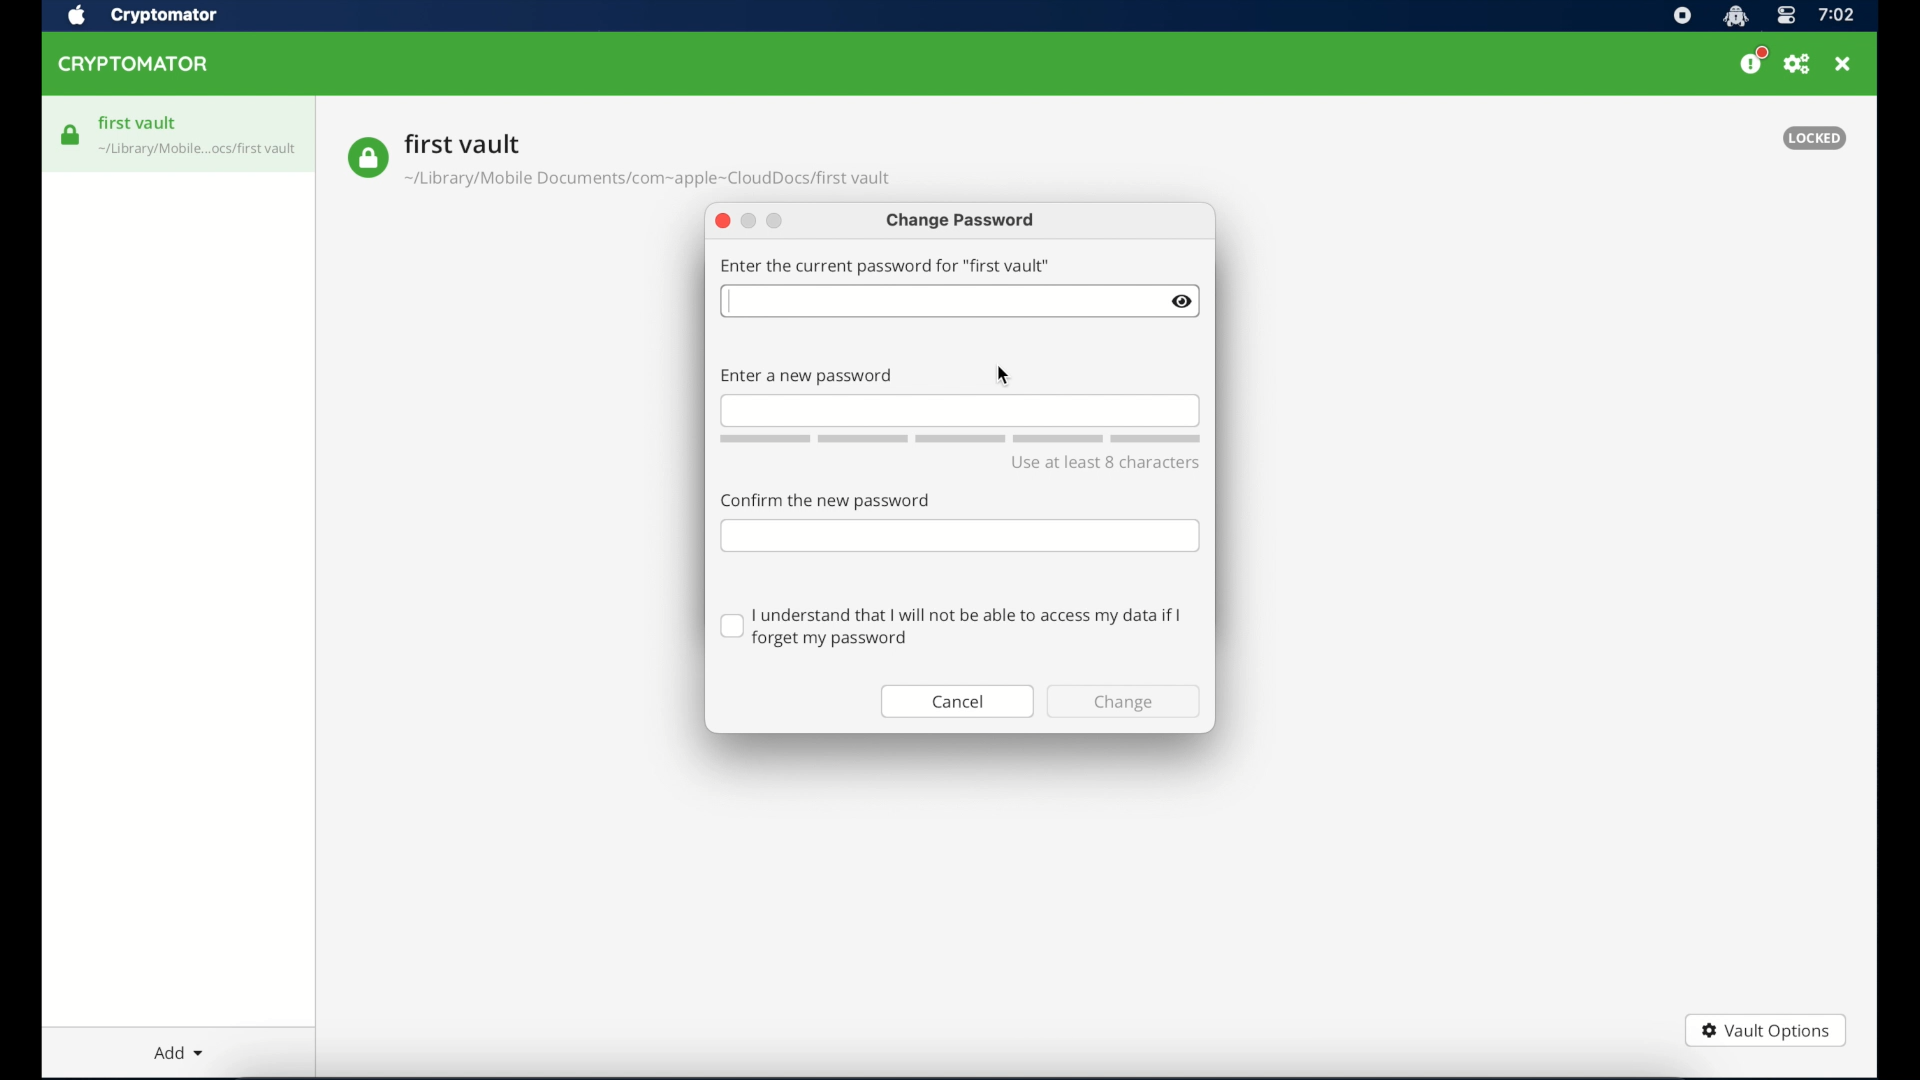  What do you see at coordinates (1765, 1033) in the screenshot?
I see `vault options` at bounding box center [1765, 1033].